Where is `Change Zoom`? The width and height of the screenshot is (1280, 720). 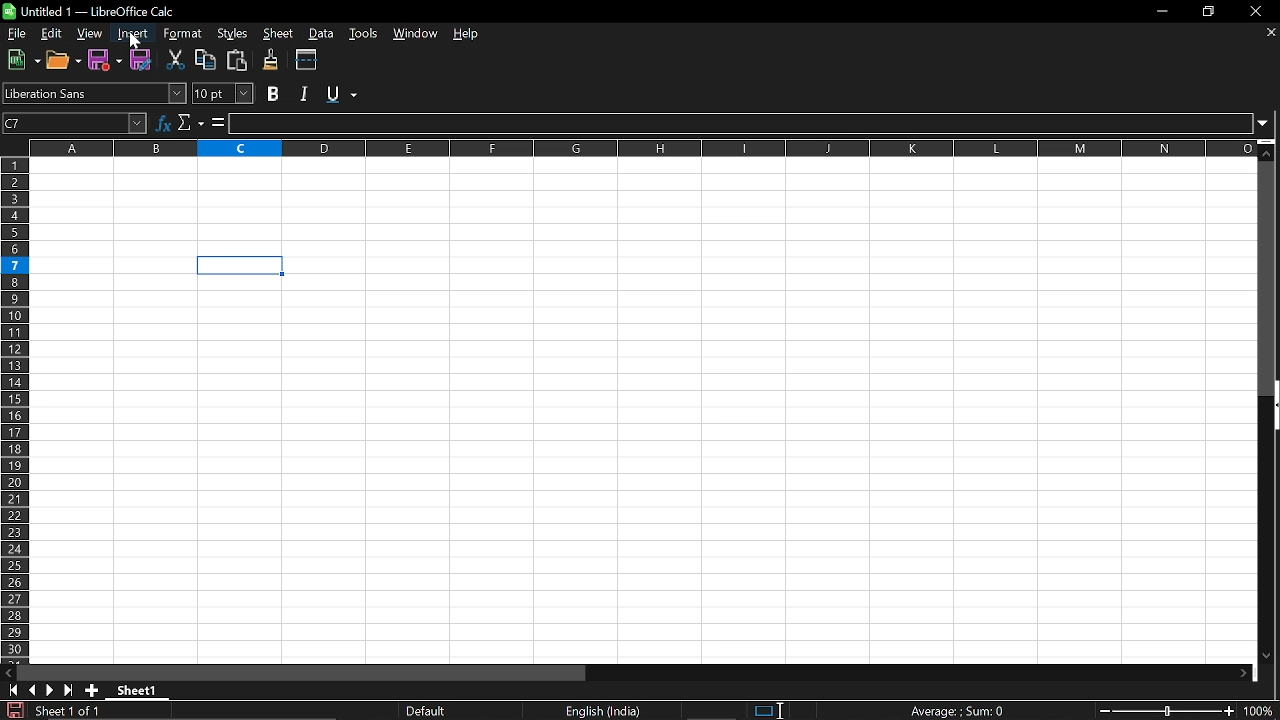 Change Zoom is located at coordinates (1168, 711).